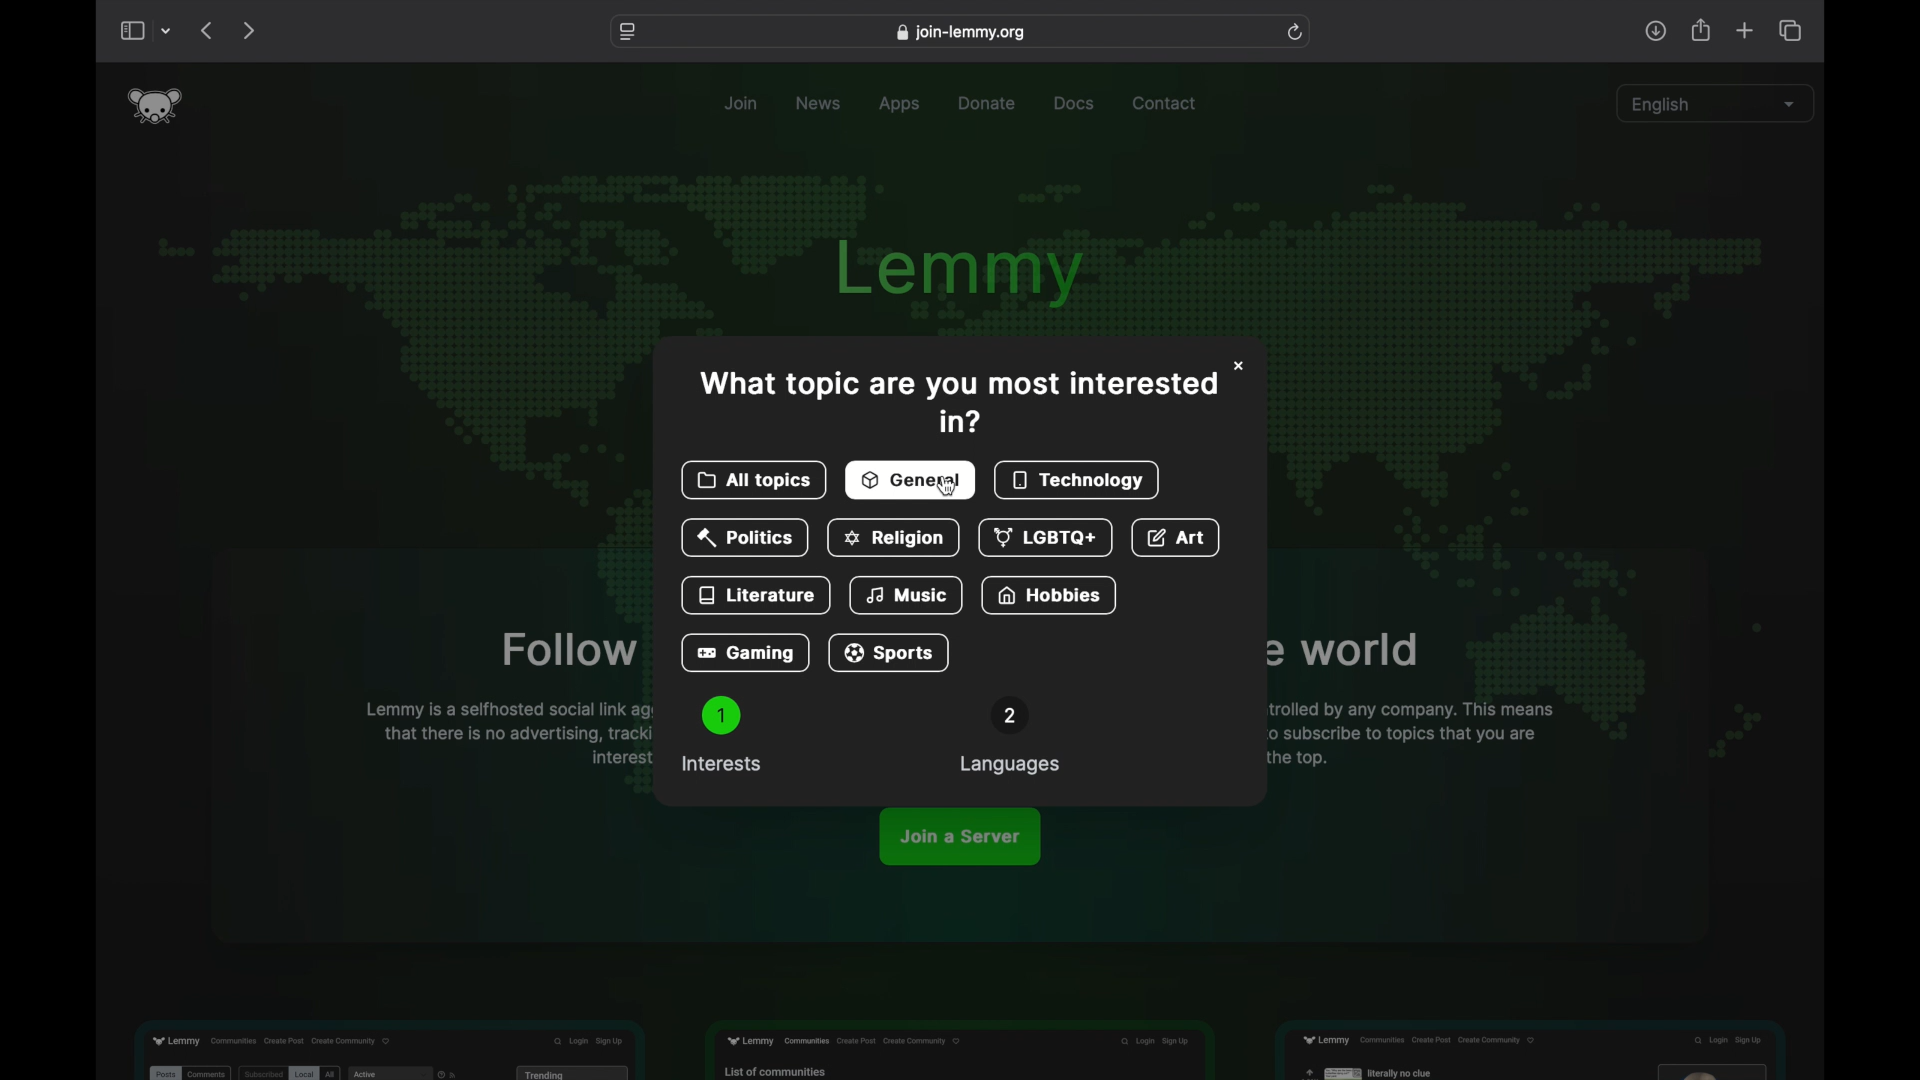  What do you see at coordinates (889, 653) in the screenshot?
I see `sports` at bounding box center [889, 653].